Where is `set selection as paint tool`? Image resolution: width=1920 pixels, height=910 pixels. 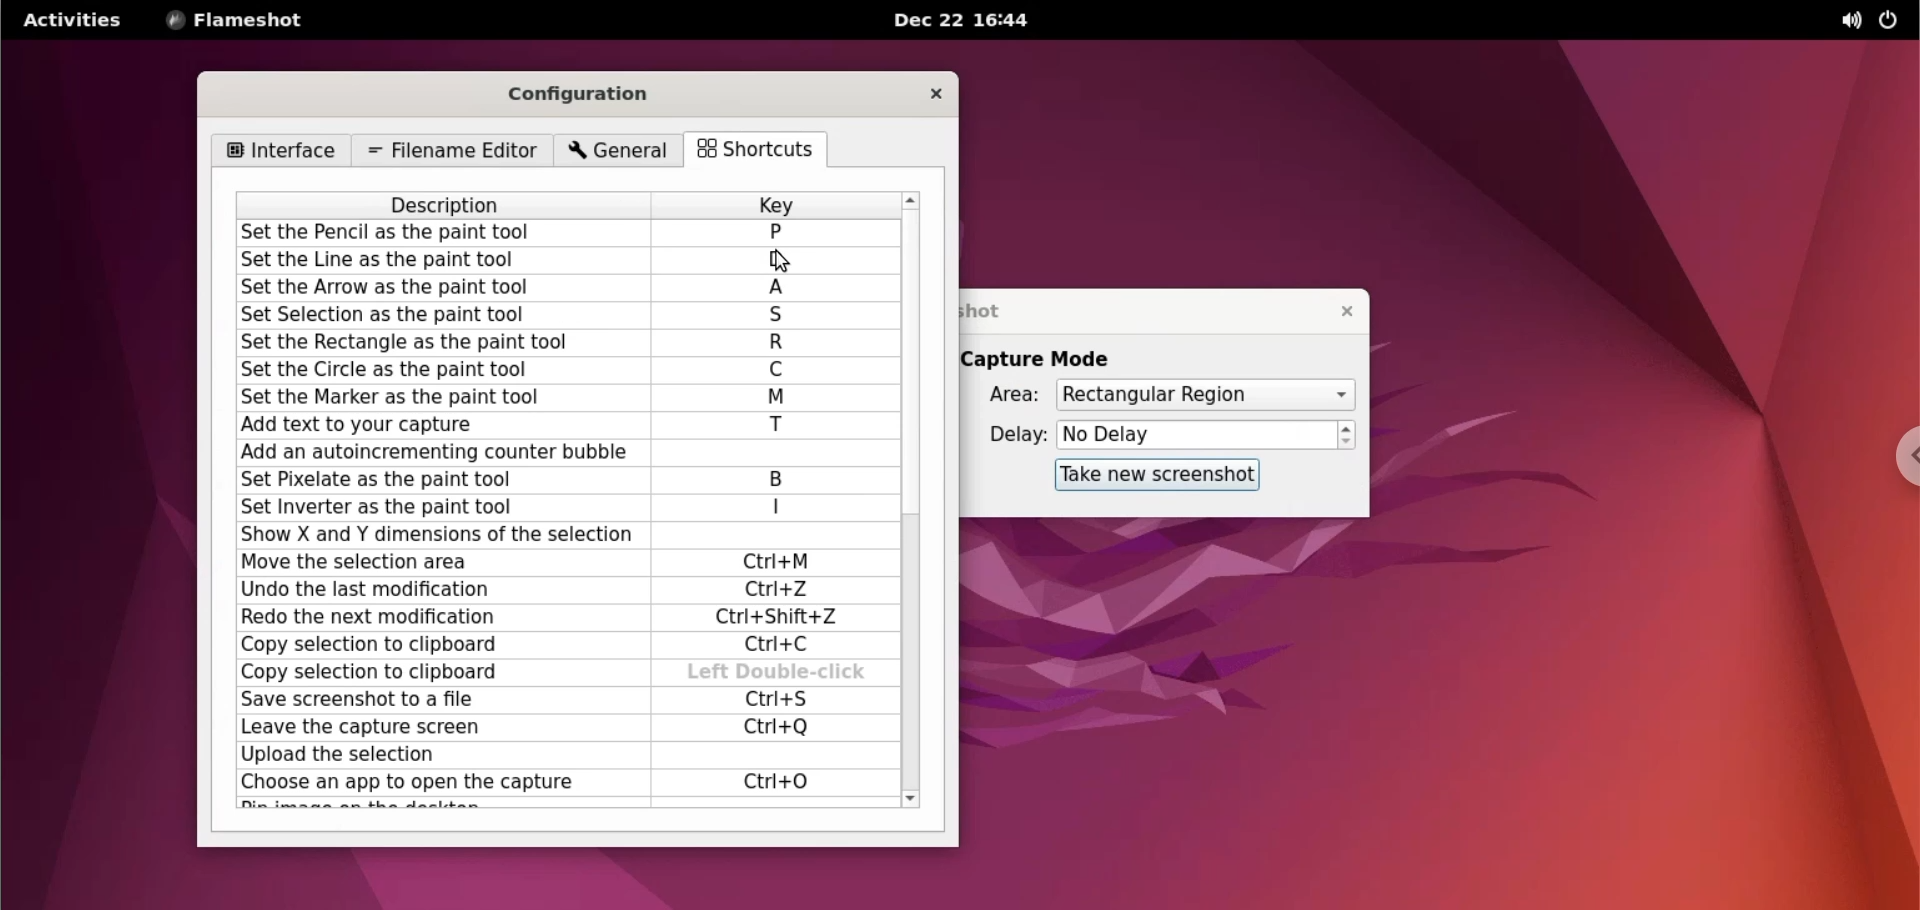 set selection as paint tool is located at coordinates (441, 317).